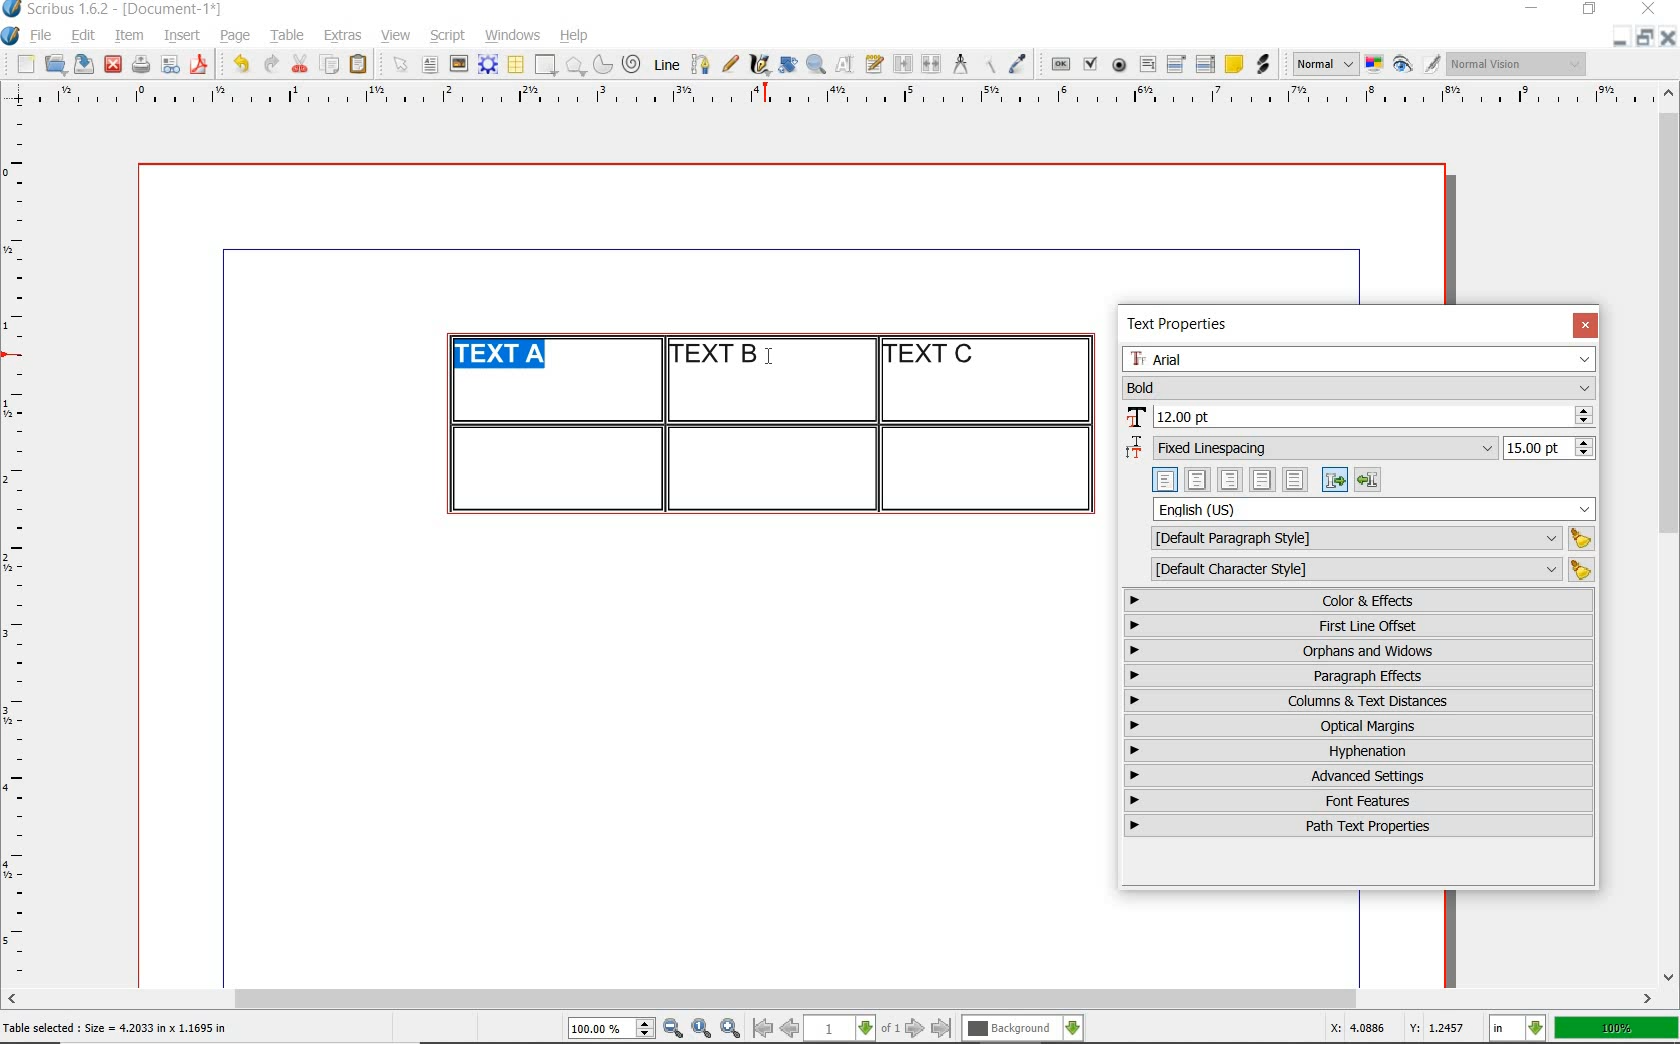  Describe the element at coordinates (664, 64) in the screenshot. I see `line` at that location.